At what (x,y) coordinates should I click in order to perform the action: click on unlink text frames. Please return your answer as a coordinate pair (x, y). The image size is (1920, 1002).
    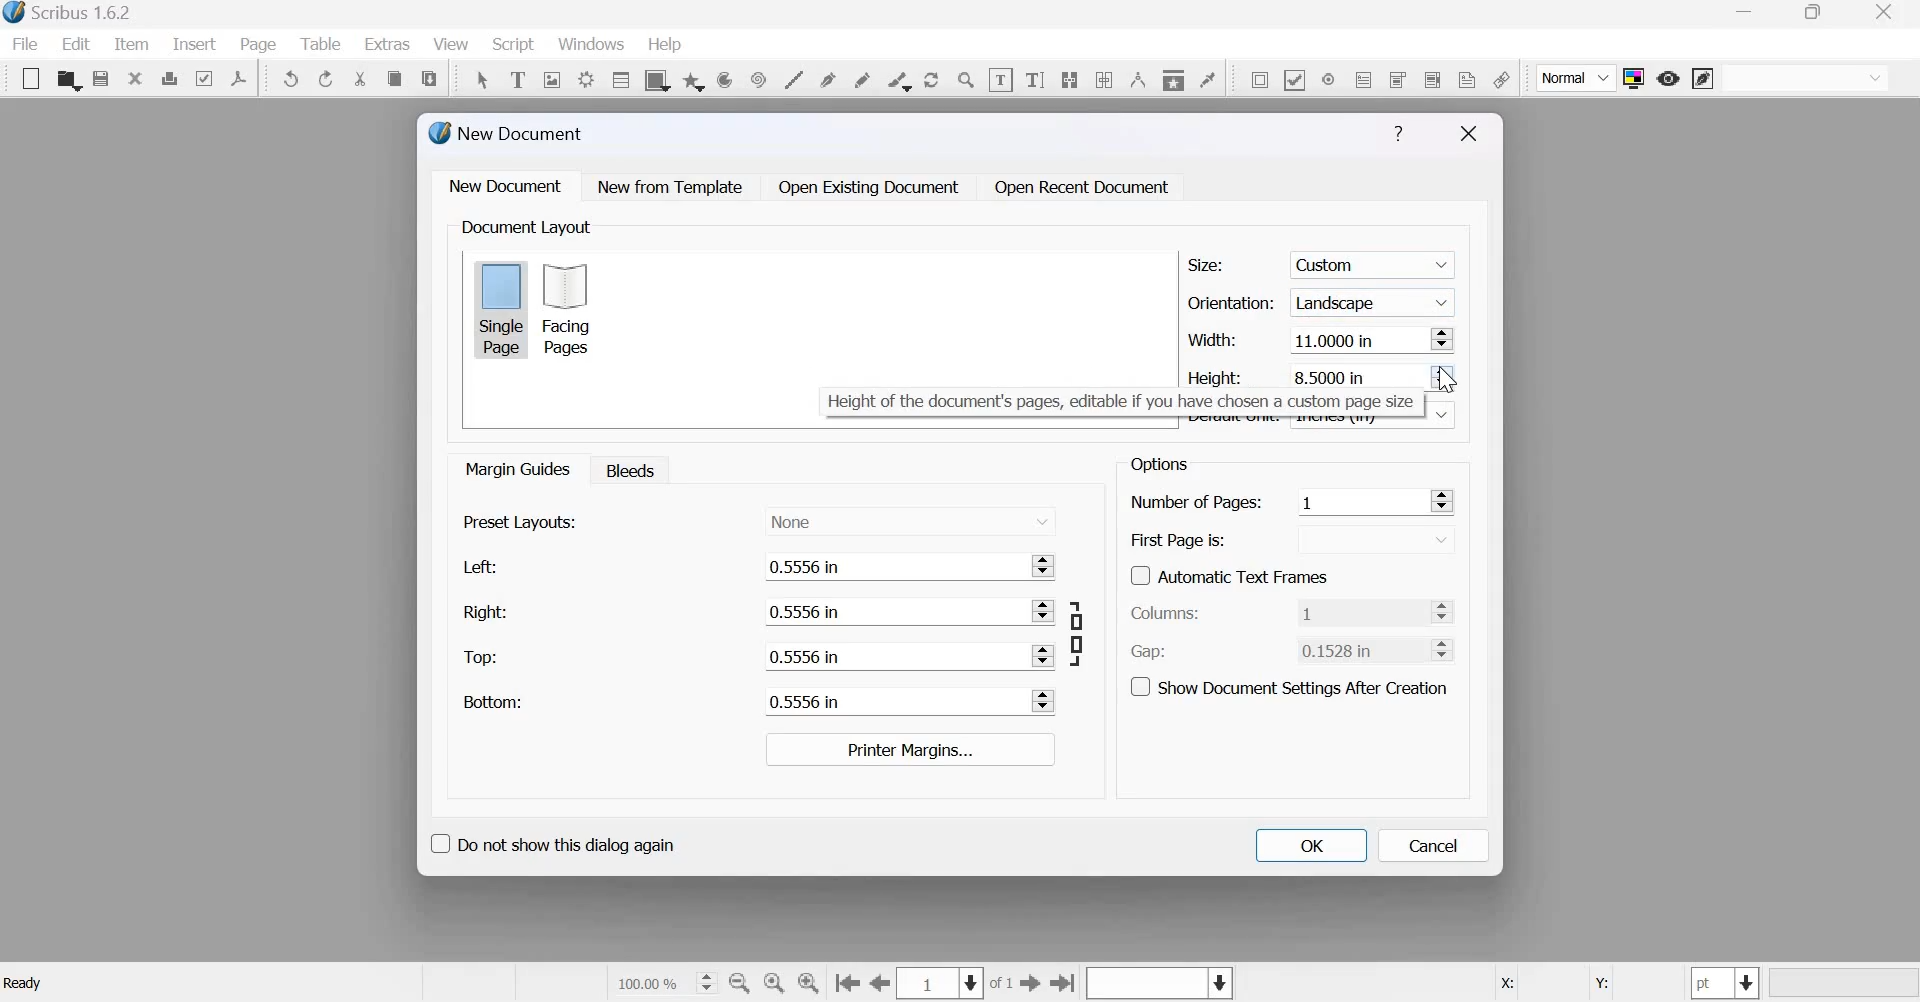
    Looking at the image, I should click on (1104, 78).